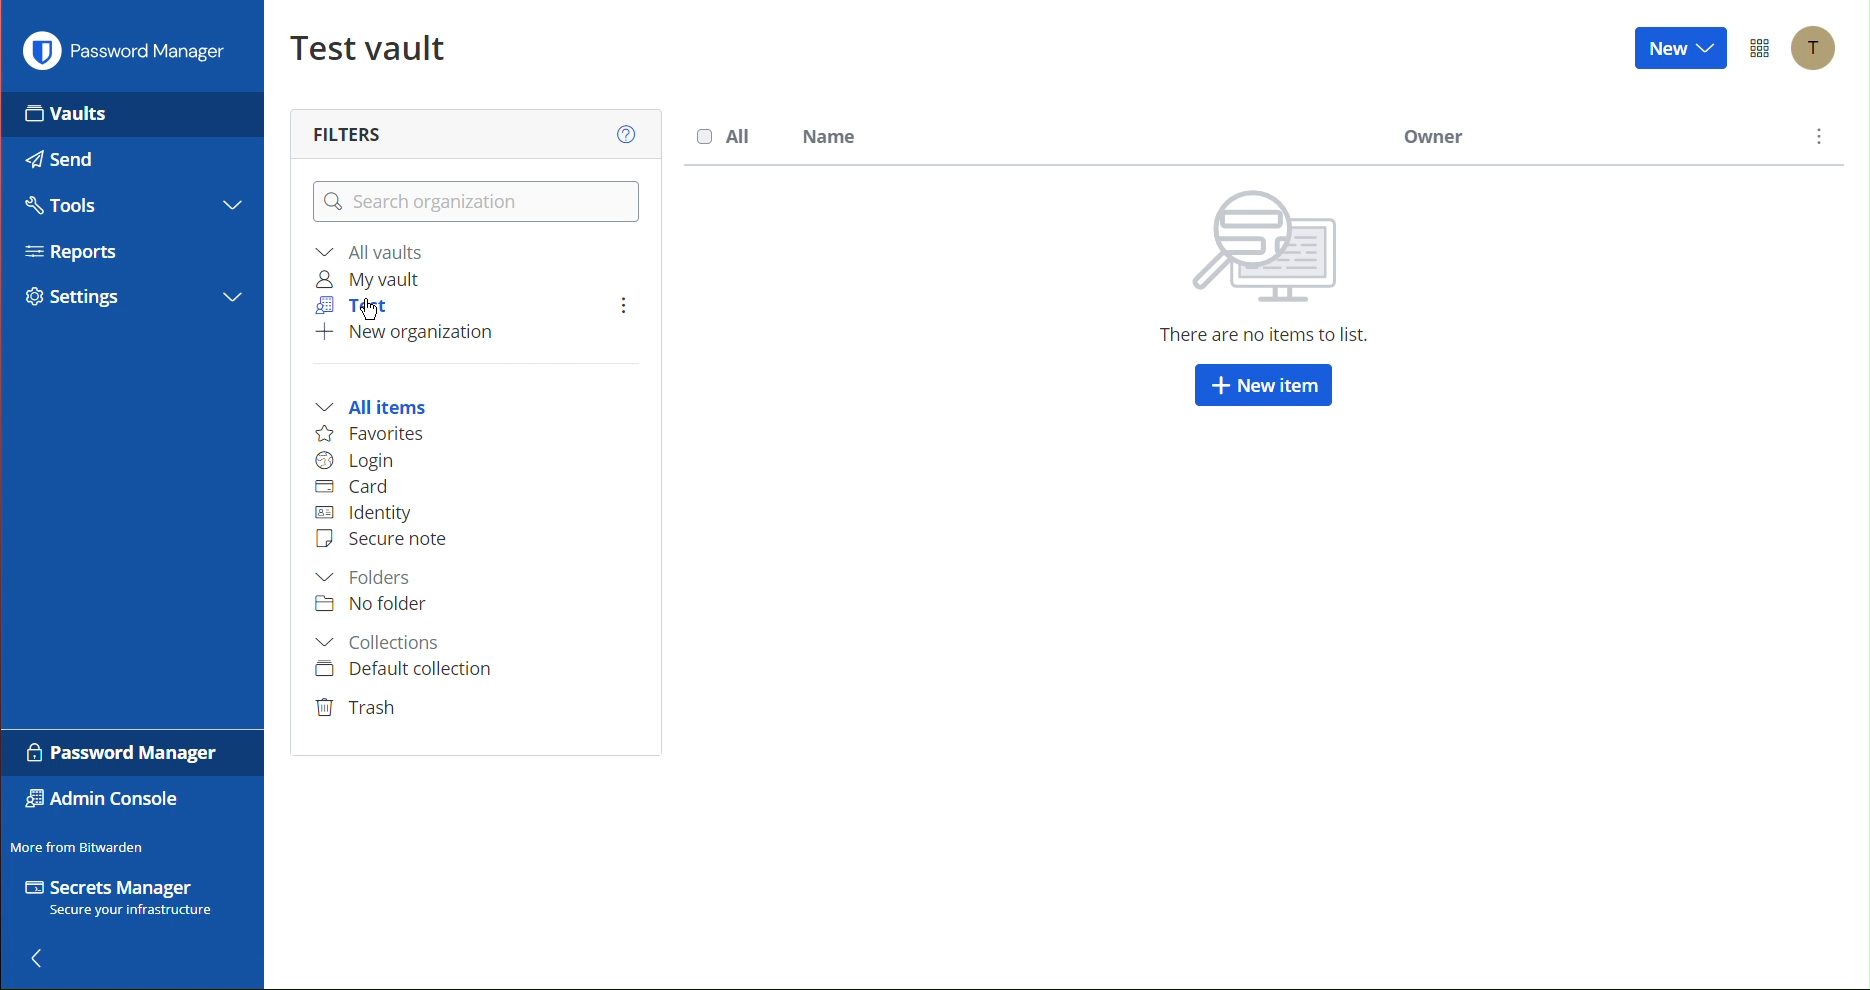  I want to click on My vault, so click(368, 279).